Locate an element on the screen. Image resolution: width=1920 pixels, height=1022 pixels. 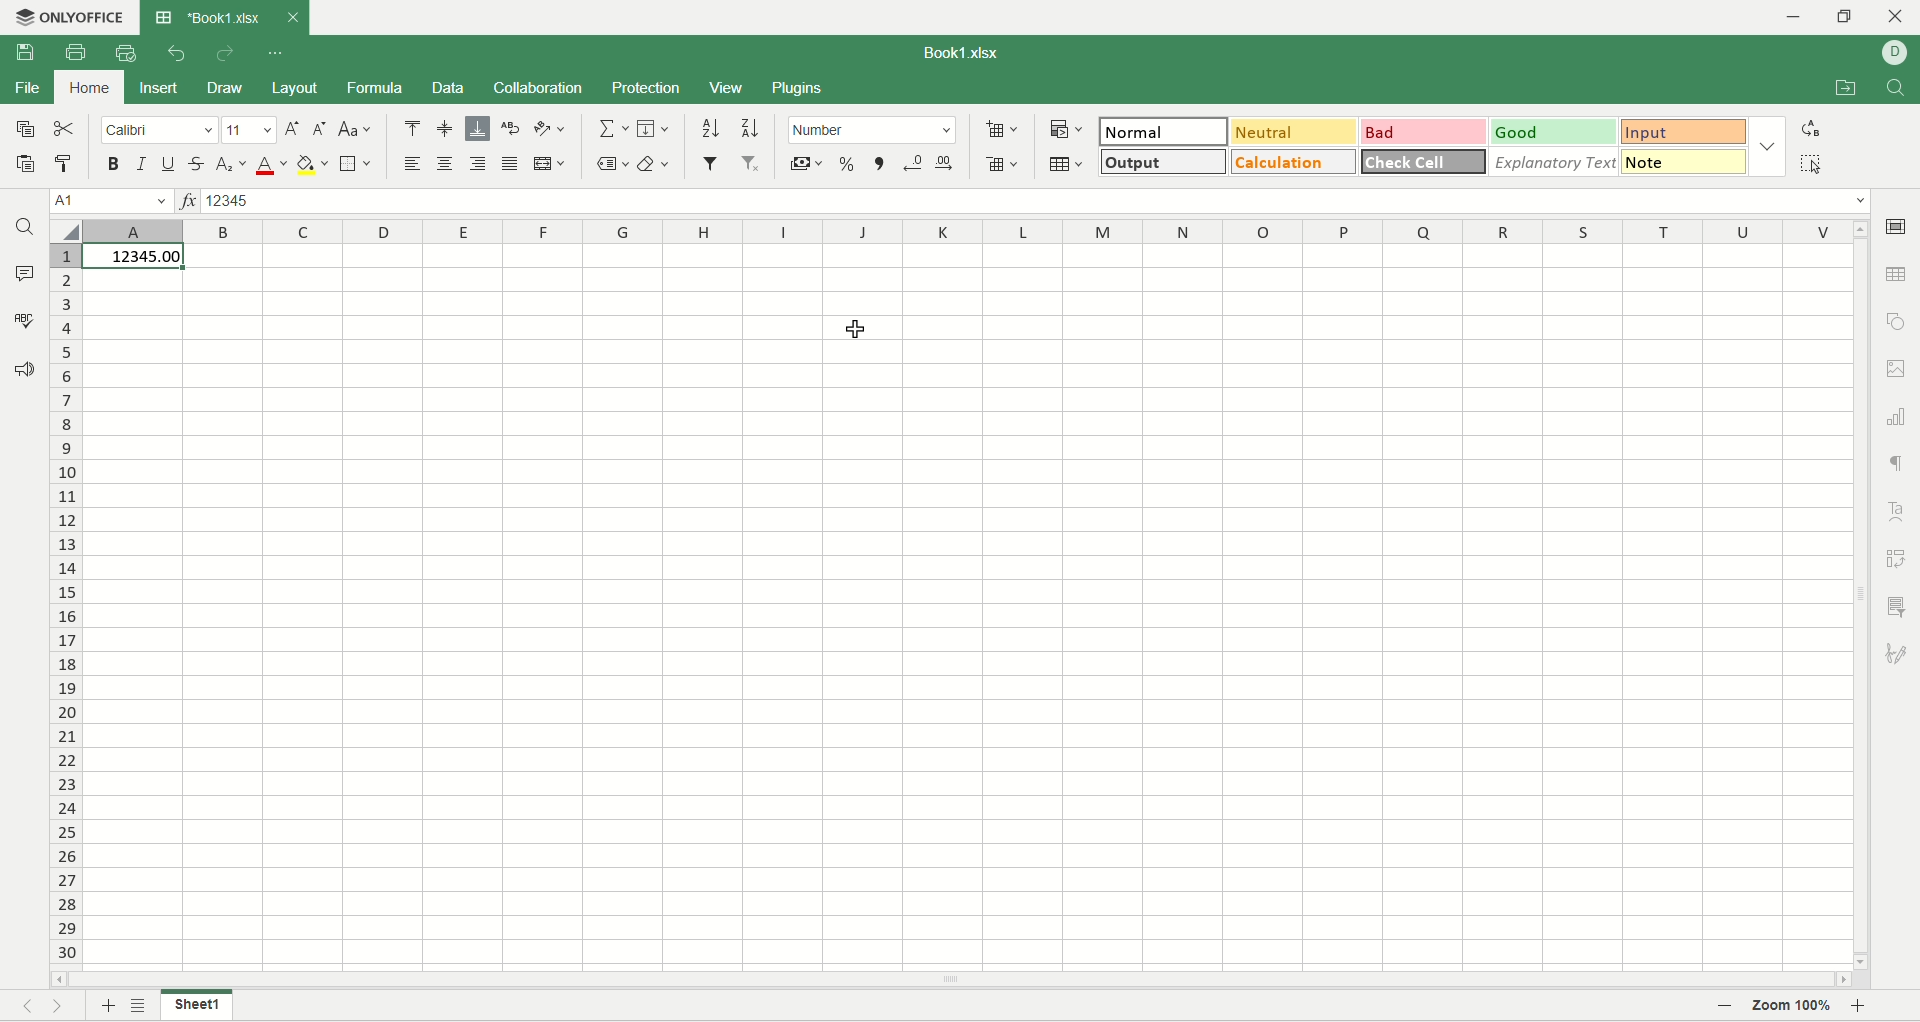
normal is located at coordinates (1164, 131).